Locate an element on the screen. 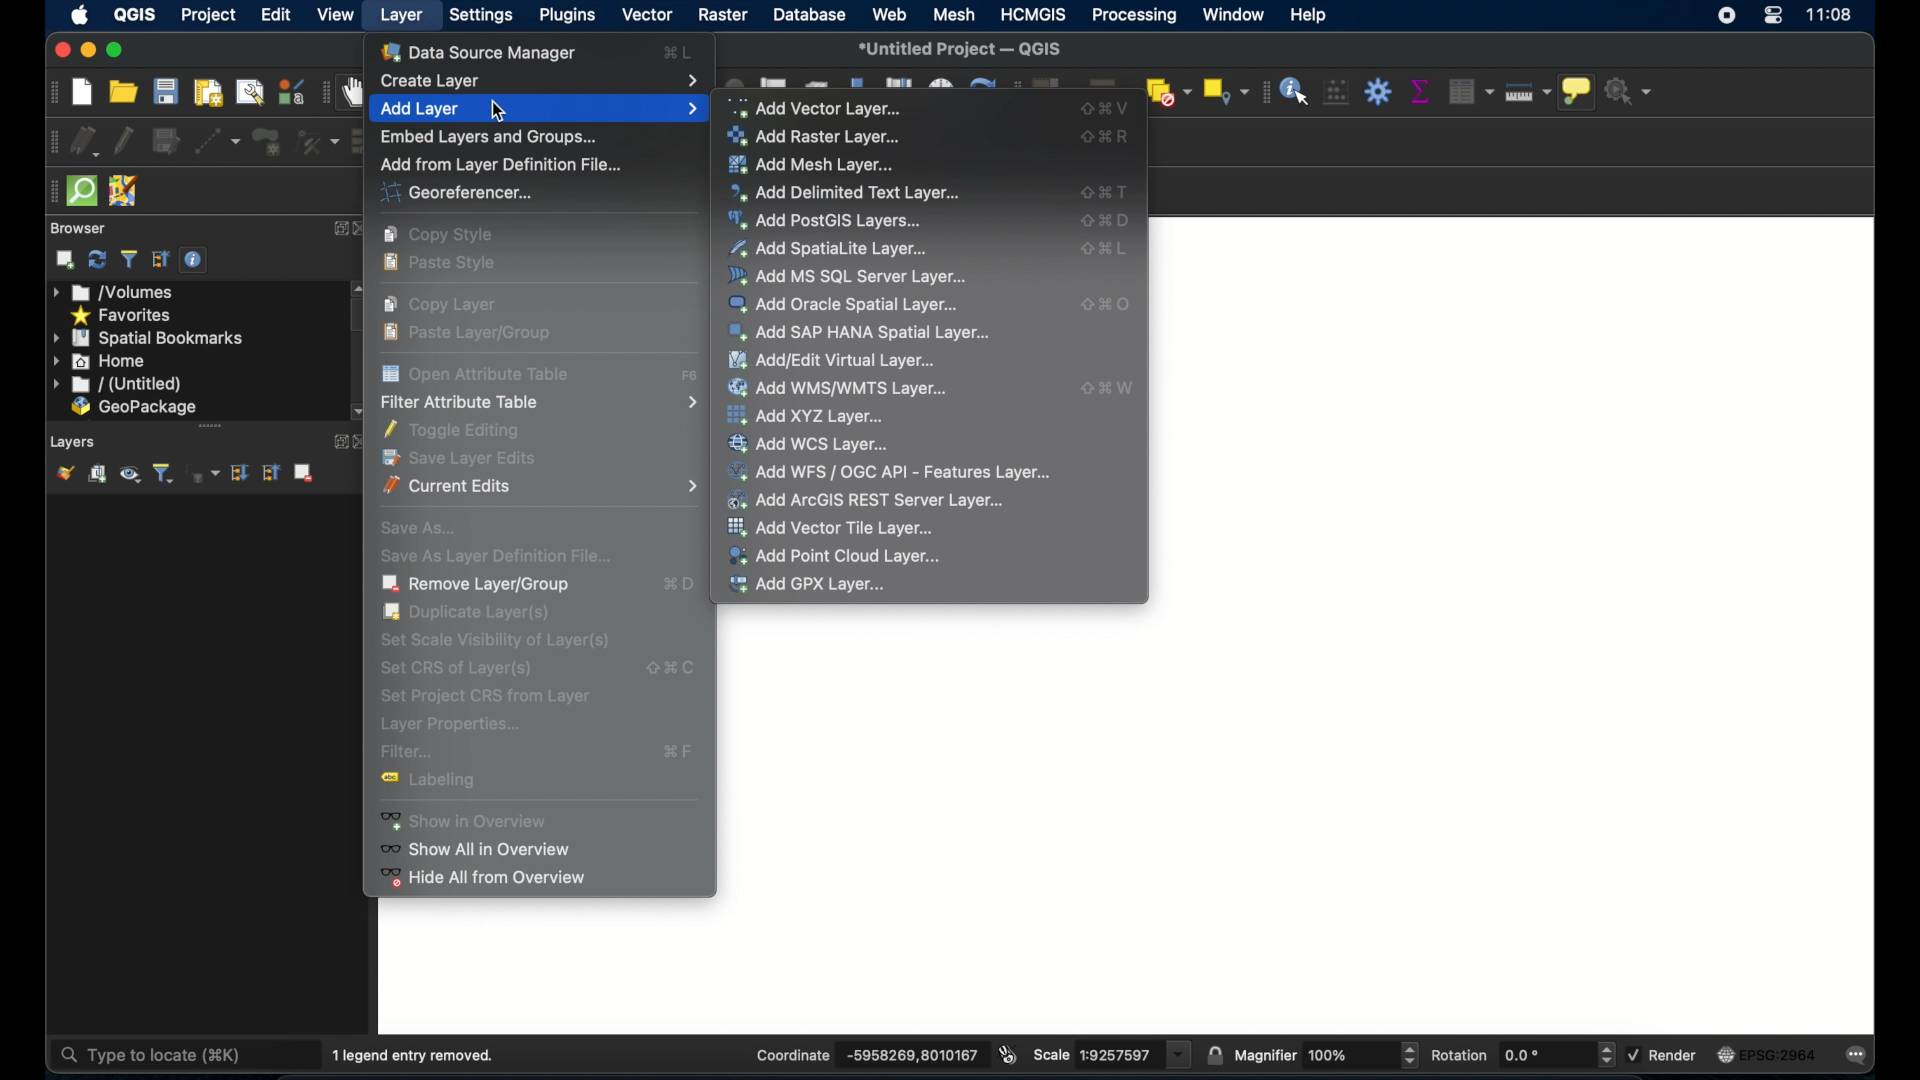 Image resolution: width=1920 pixels, height=1080 pixels. save as is located at coordinates (419, 525).